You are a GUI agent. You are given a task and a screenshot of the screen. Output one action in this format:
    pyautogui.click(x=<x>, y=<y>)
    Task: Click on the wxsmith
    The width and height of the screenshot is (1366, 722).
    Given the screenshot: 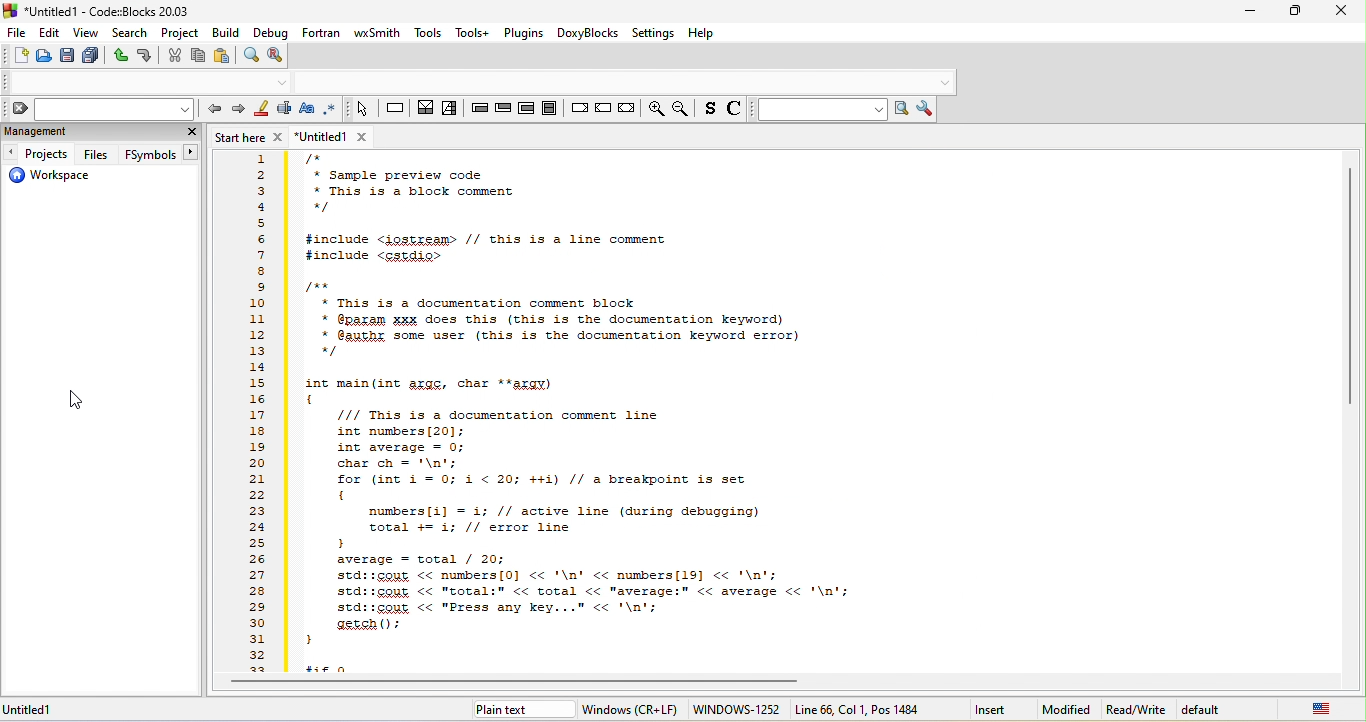 What is the action you would take?
    pyautogui.click(x=378, y=34)
    